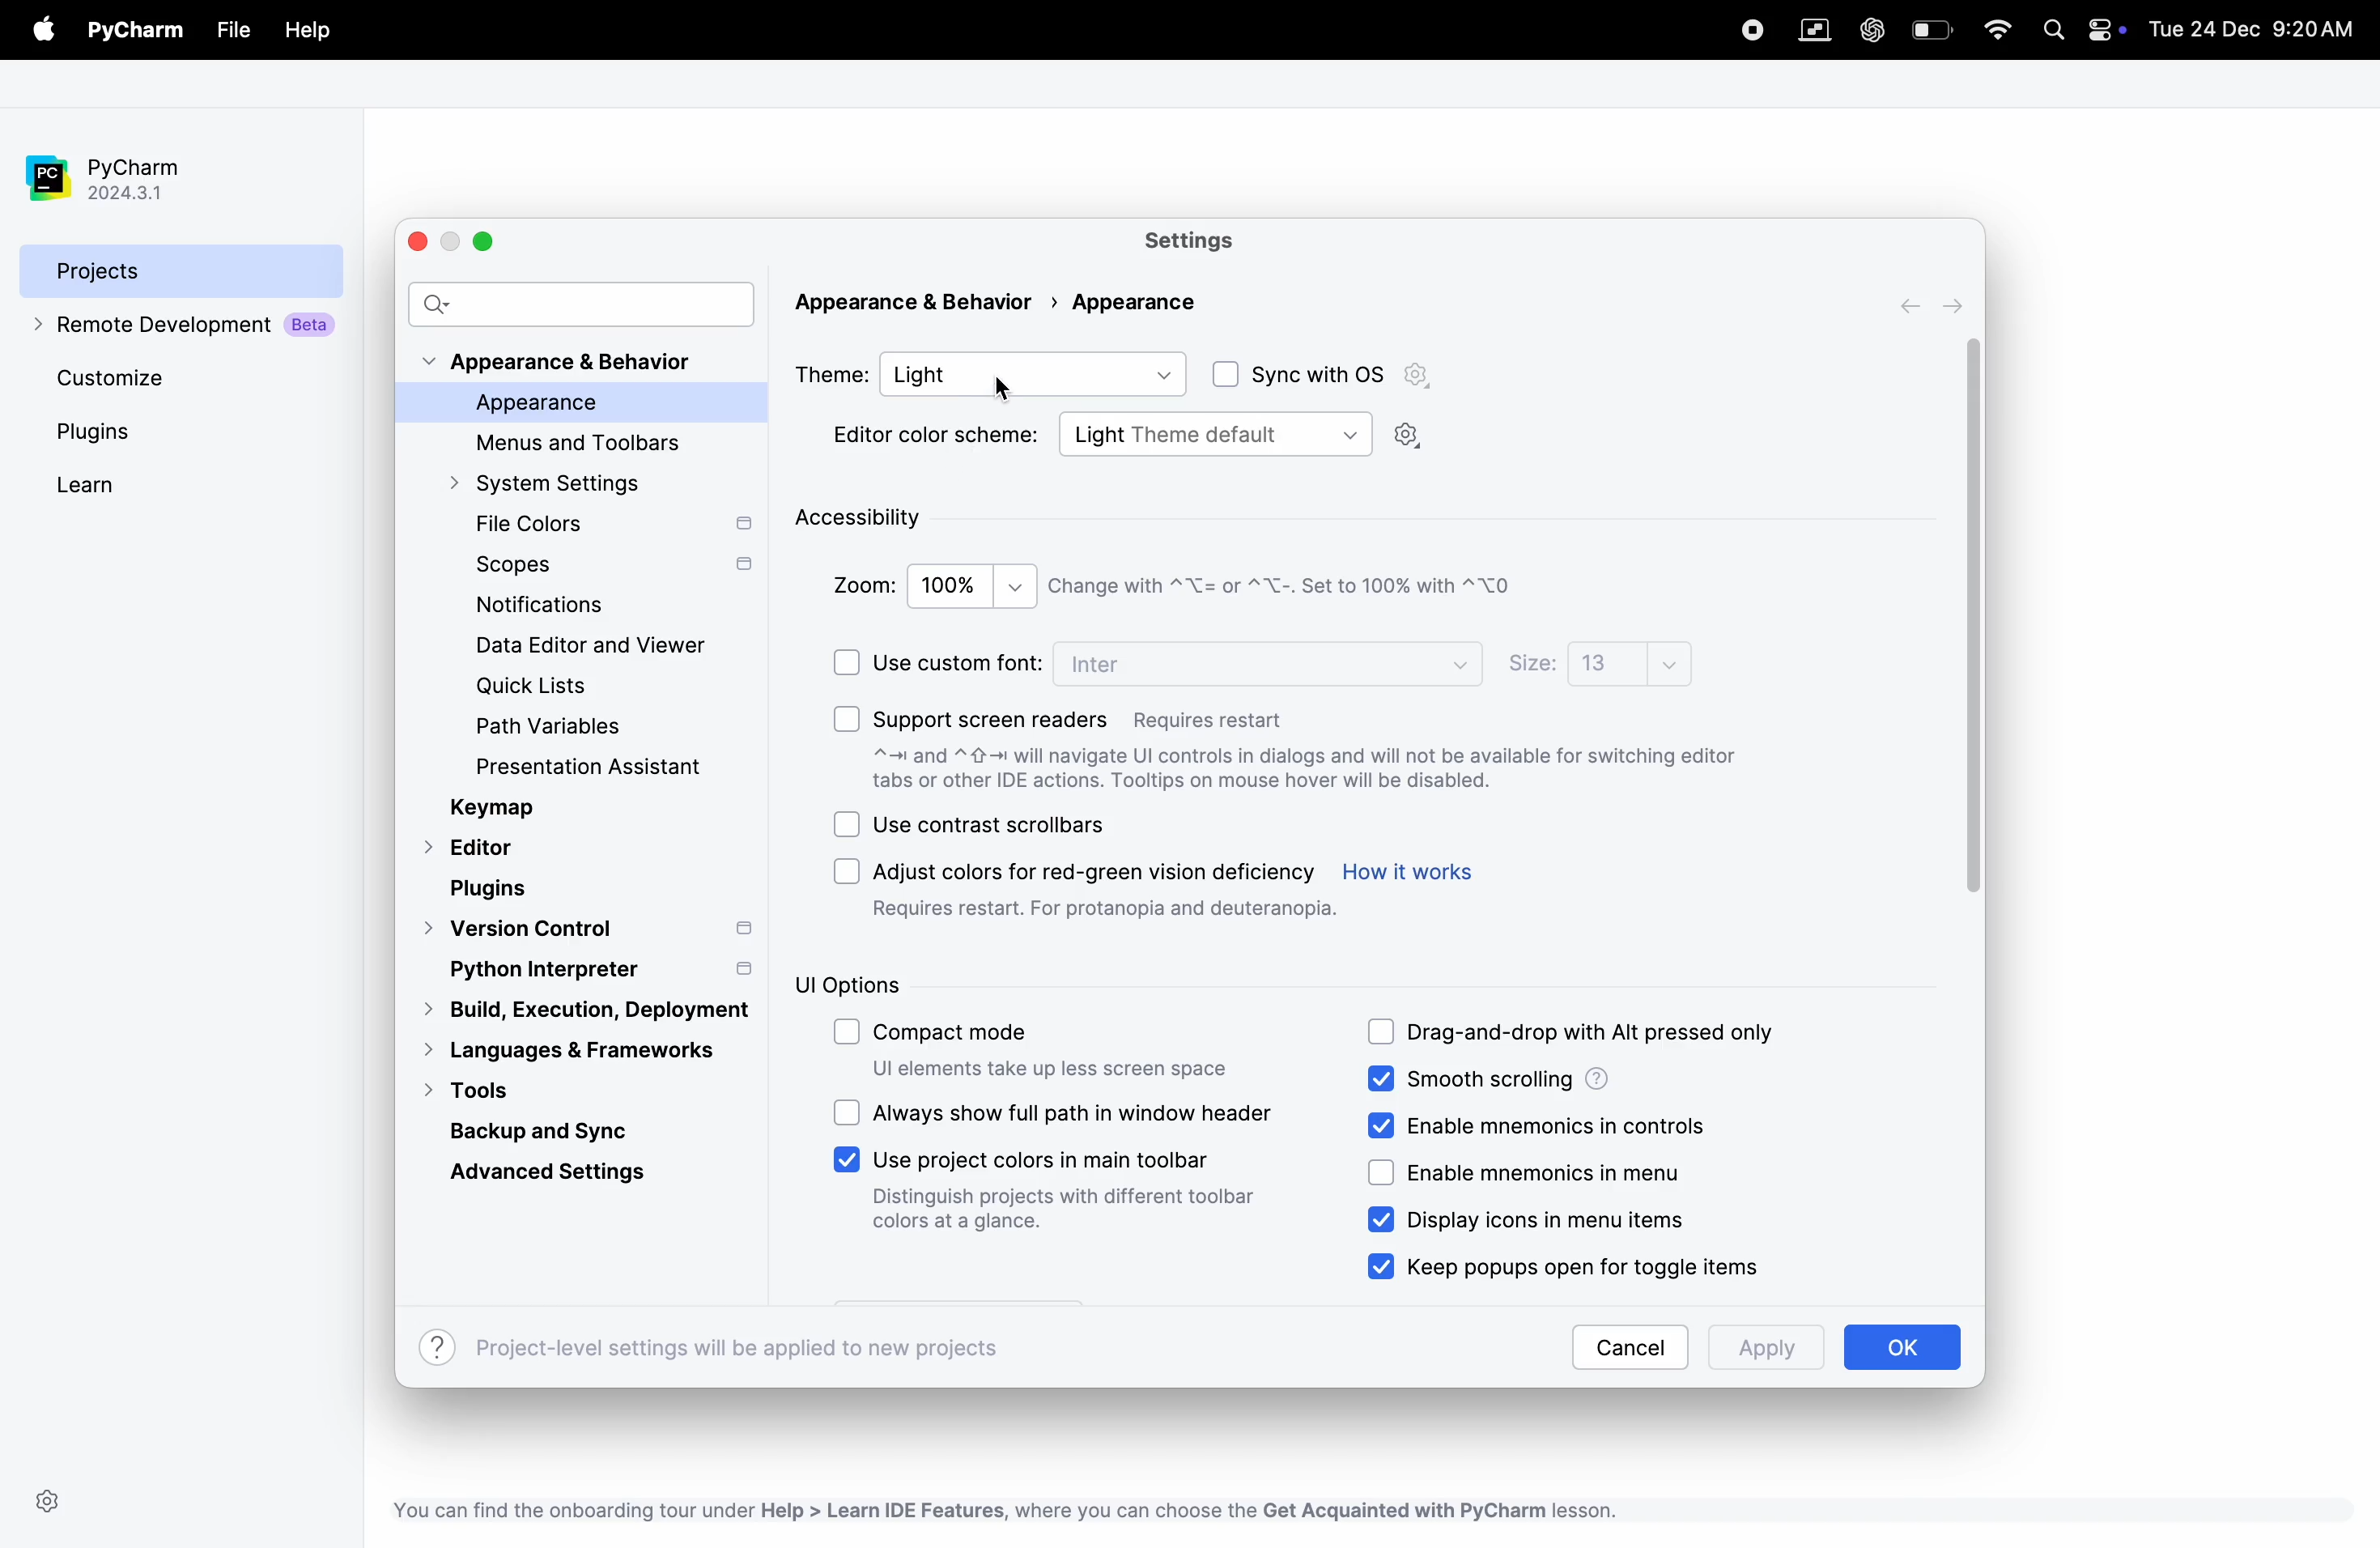 The height and width of the screenshot is (1548, 2380). Describe the element at coordinates (514, 1089) in the screenshot. I see `tools` at that location.